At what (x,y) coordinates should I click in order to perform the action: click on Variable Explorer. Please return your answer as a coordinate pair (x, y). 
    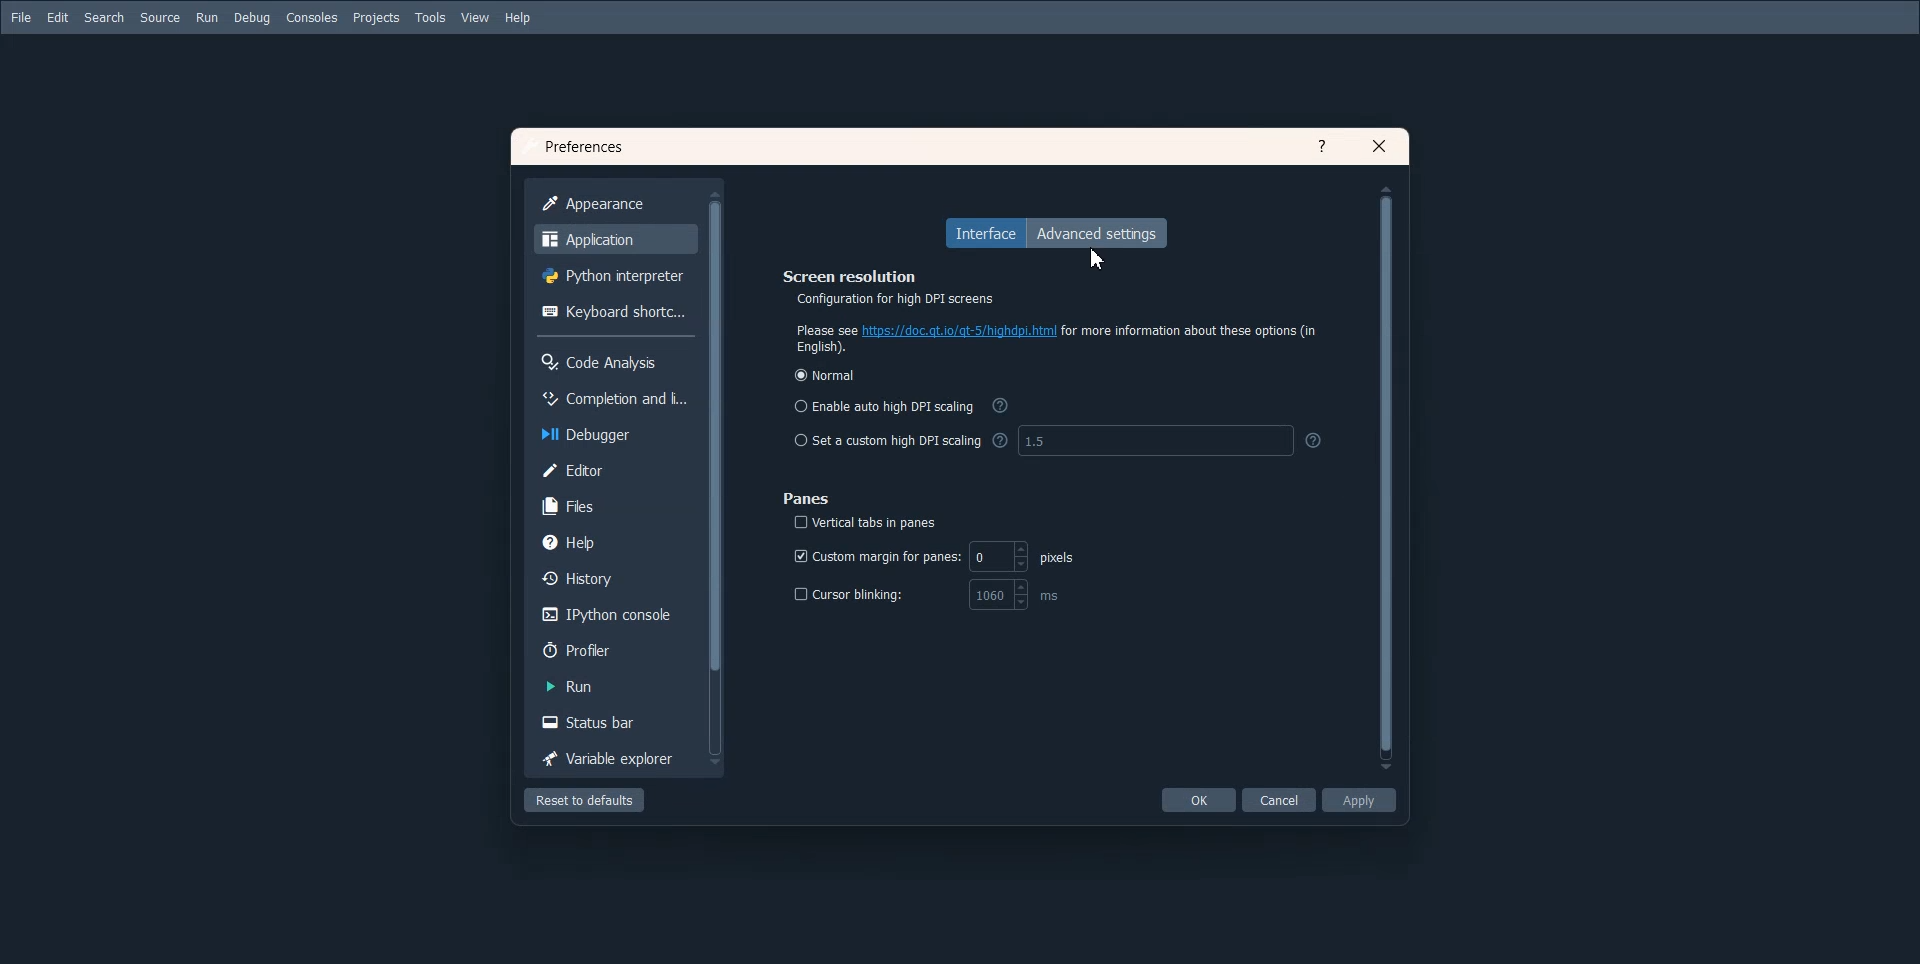
    Looking at the image, I should click on (610, 759).